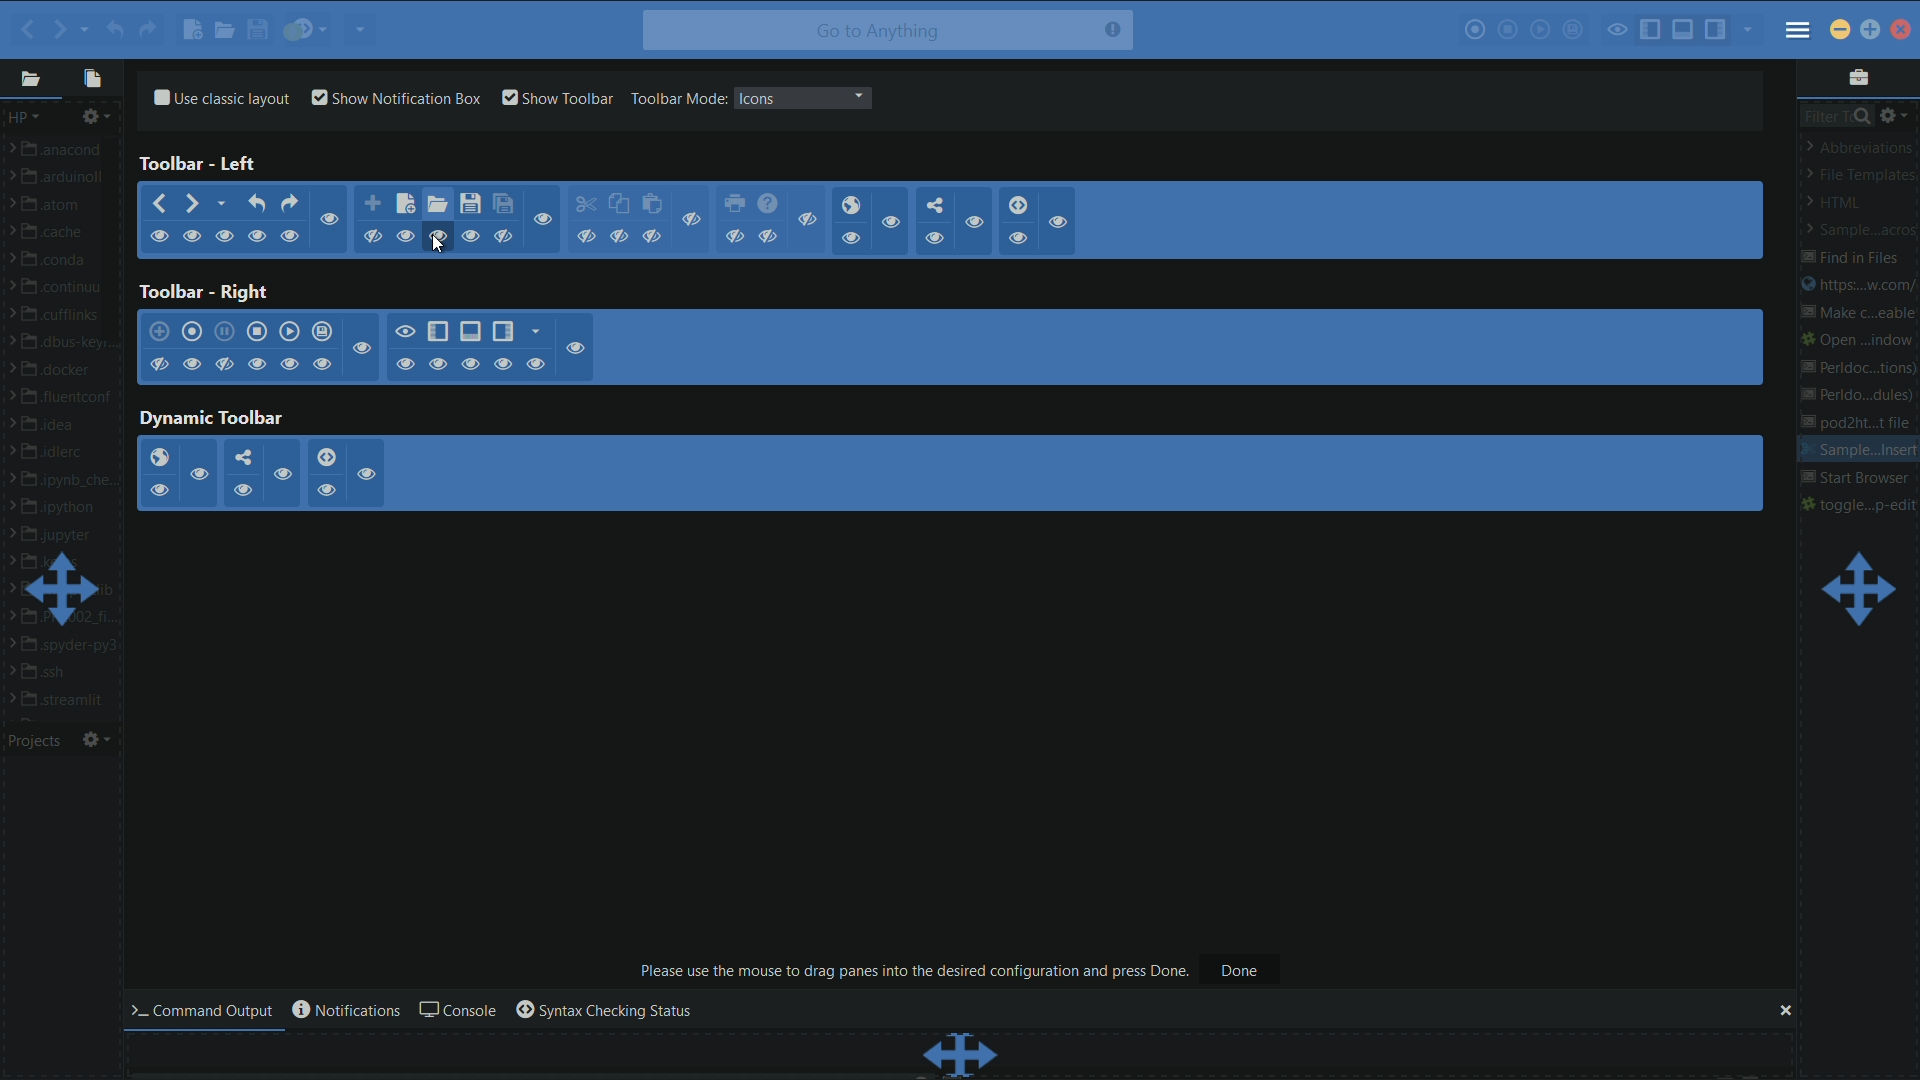 Image resolution: width=1920 pixels, height=1080 pixels. What do you see at coordinates (455, 1011) in the screenshot?
I see `console` at bounding box center [455, 1011].